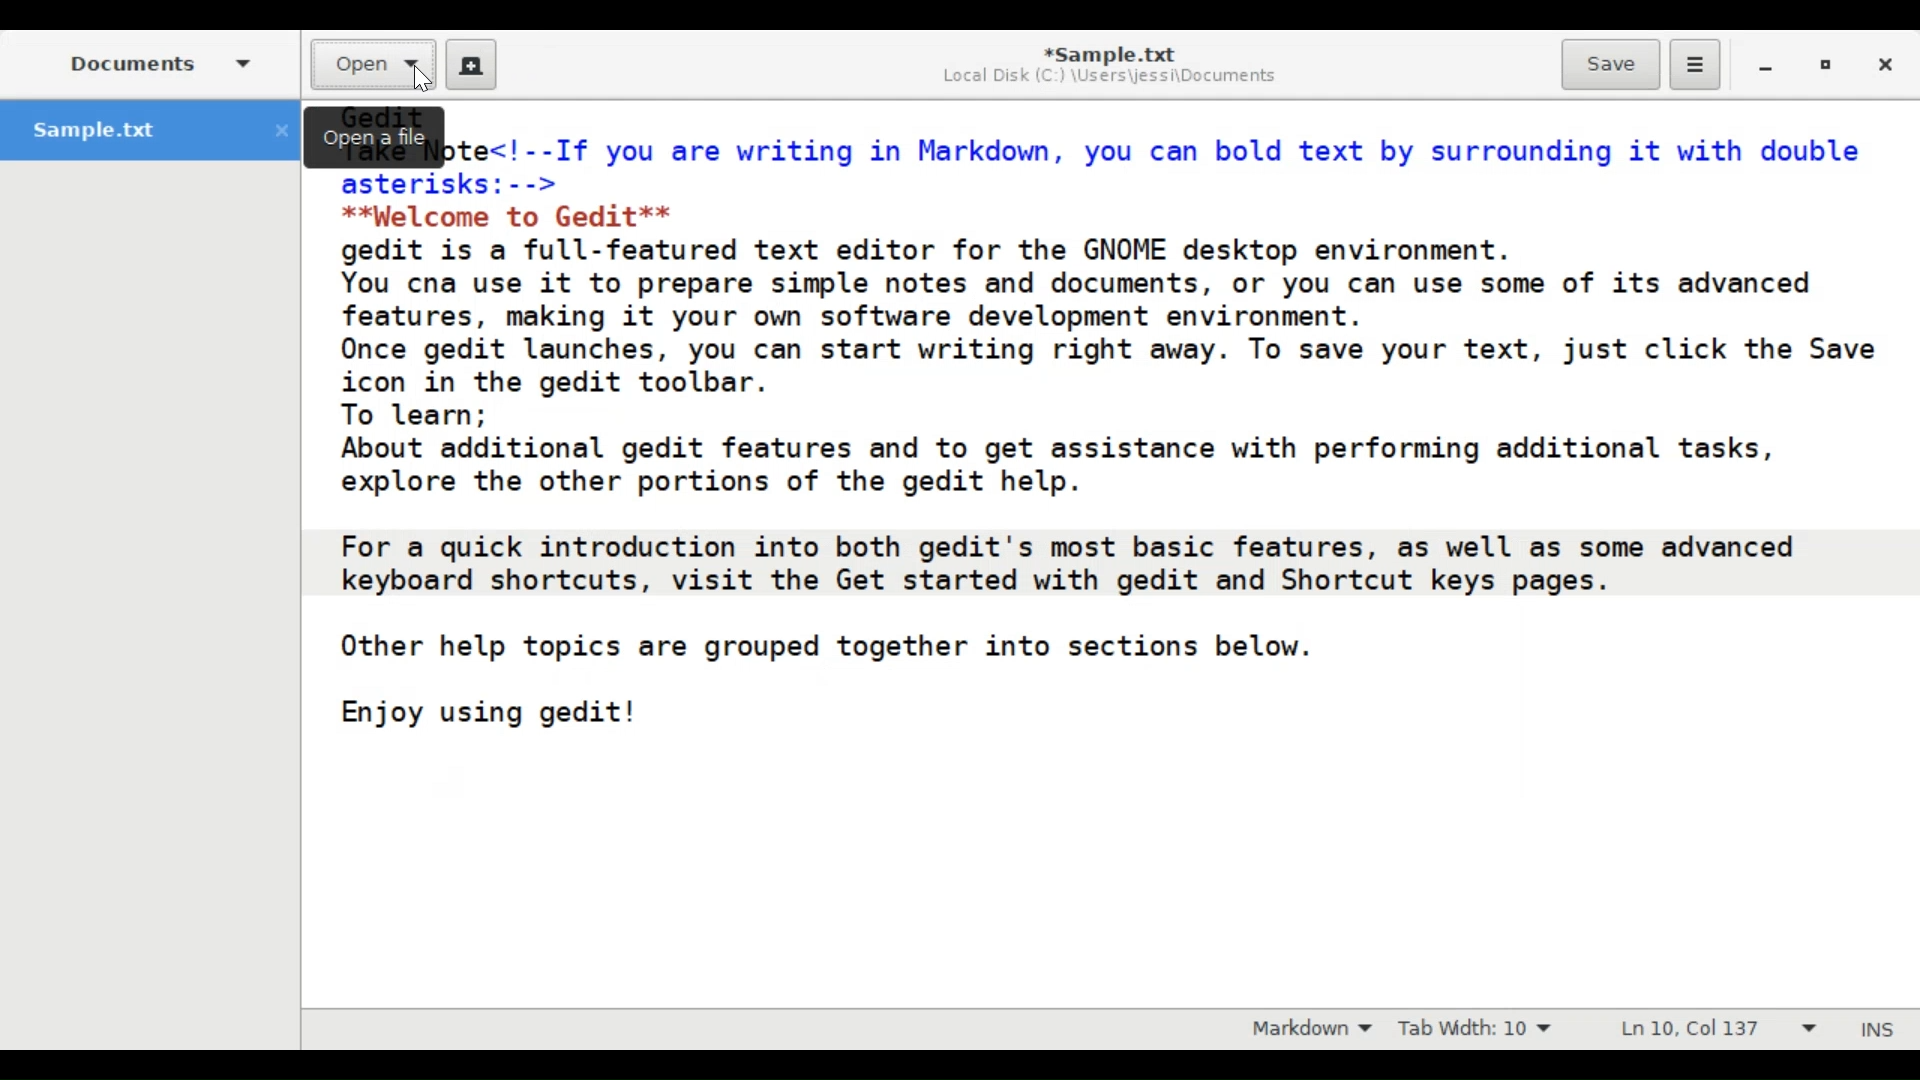  I want to click on Highlight Mode: Markdown, so click(1304, 1028).